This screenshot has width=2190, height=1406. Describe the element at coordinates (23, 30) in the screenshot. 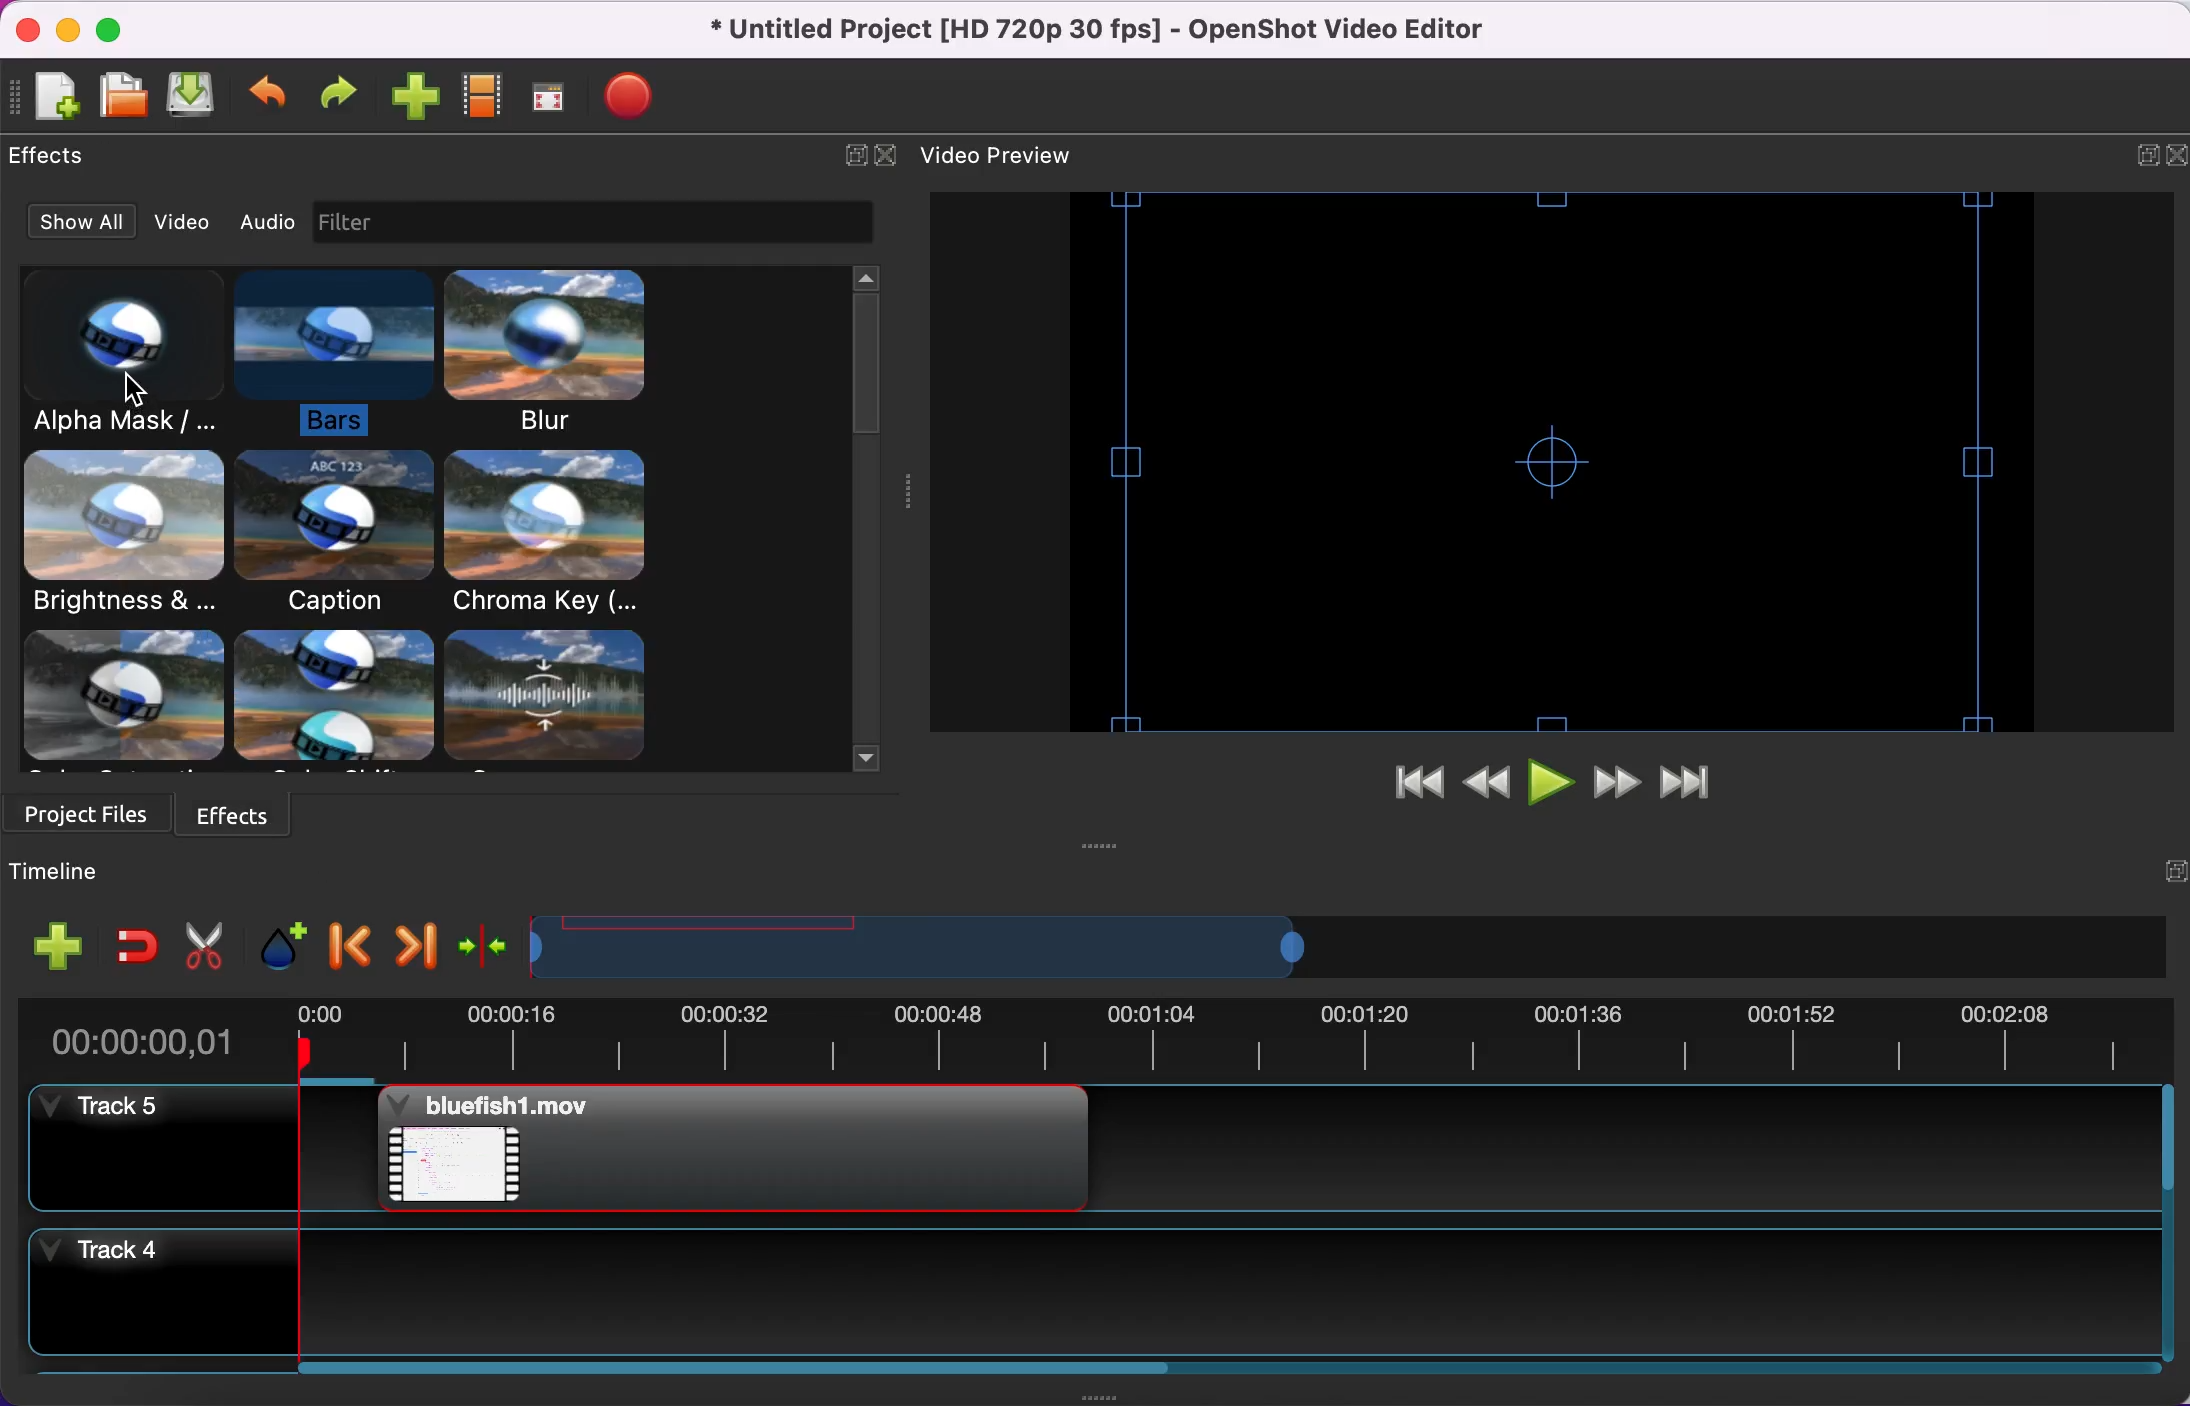

I see `close` at that location.